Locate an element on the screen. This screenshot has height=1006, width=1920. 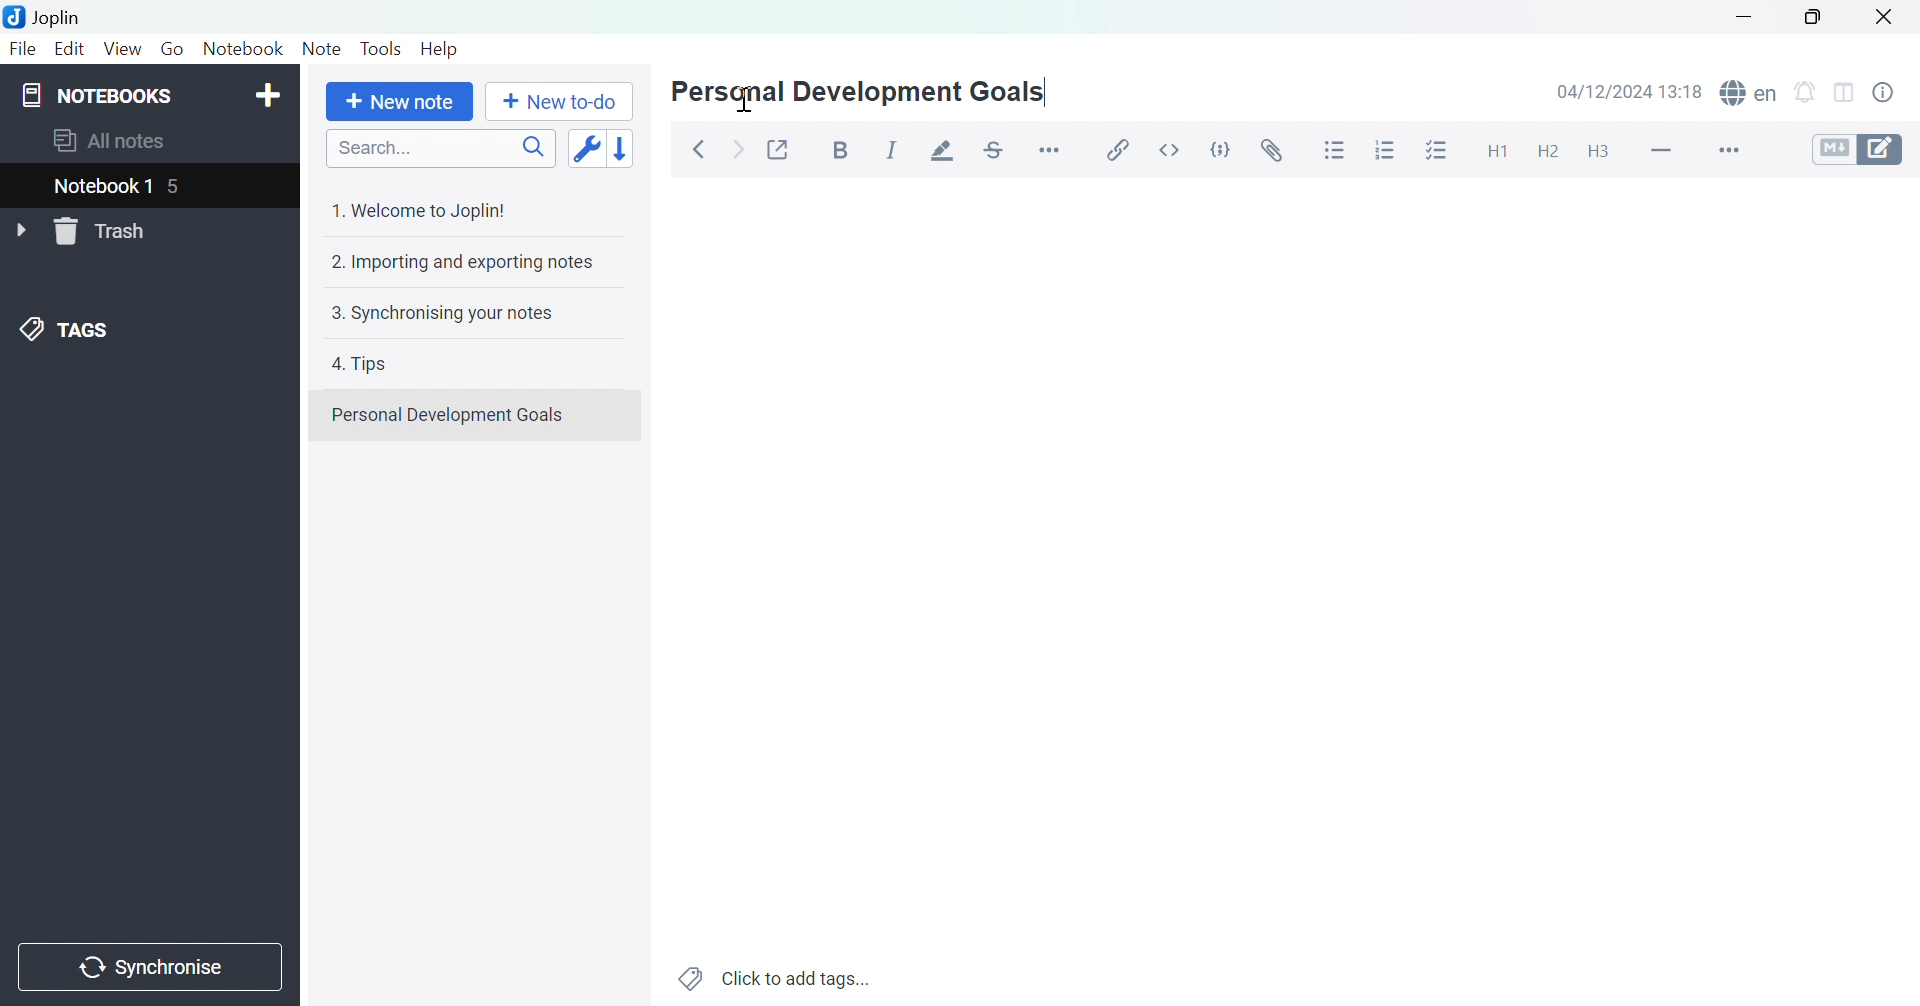
Close is located at coordinates (1885, 16).